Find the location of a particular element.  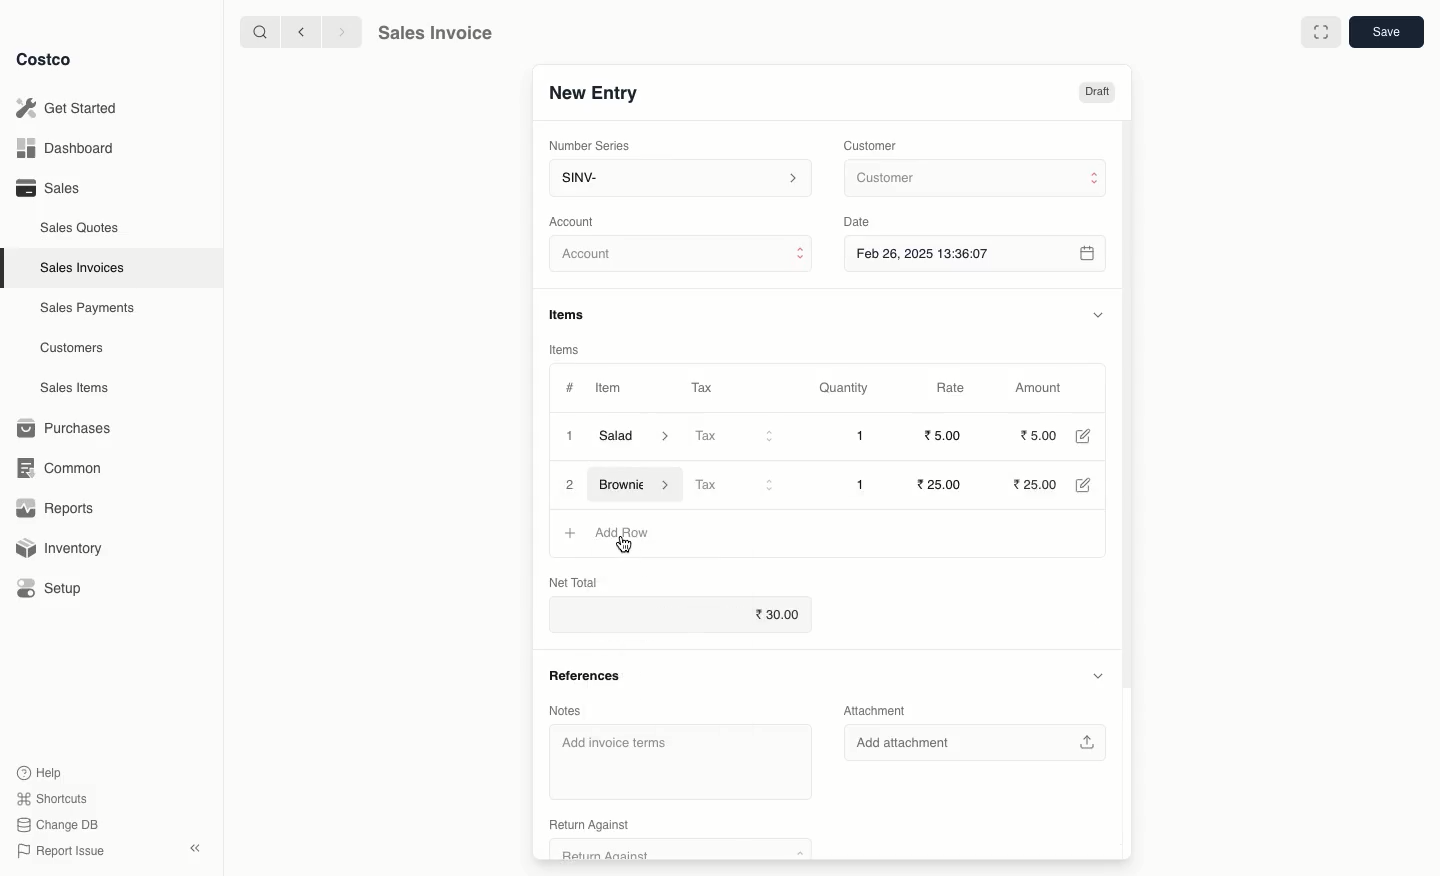

Tax is located at coordinates (733, 483).